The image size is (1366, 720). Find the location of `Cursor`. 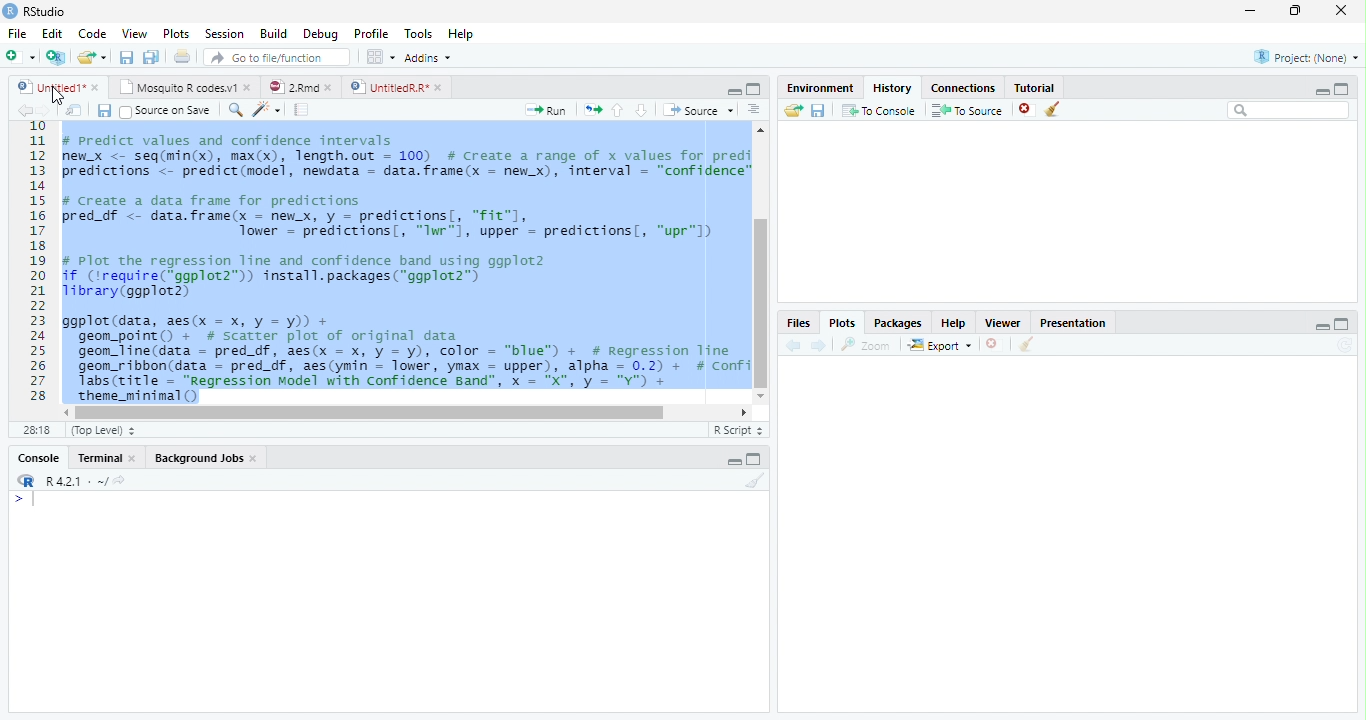

Cursor is located at coordinates (51, 96).